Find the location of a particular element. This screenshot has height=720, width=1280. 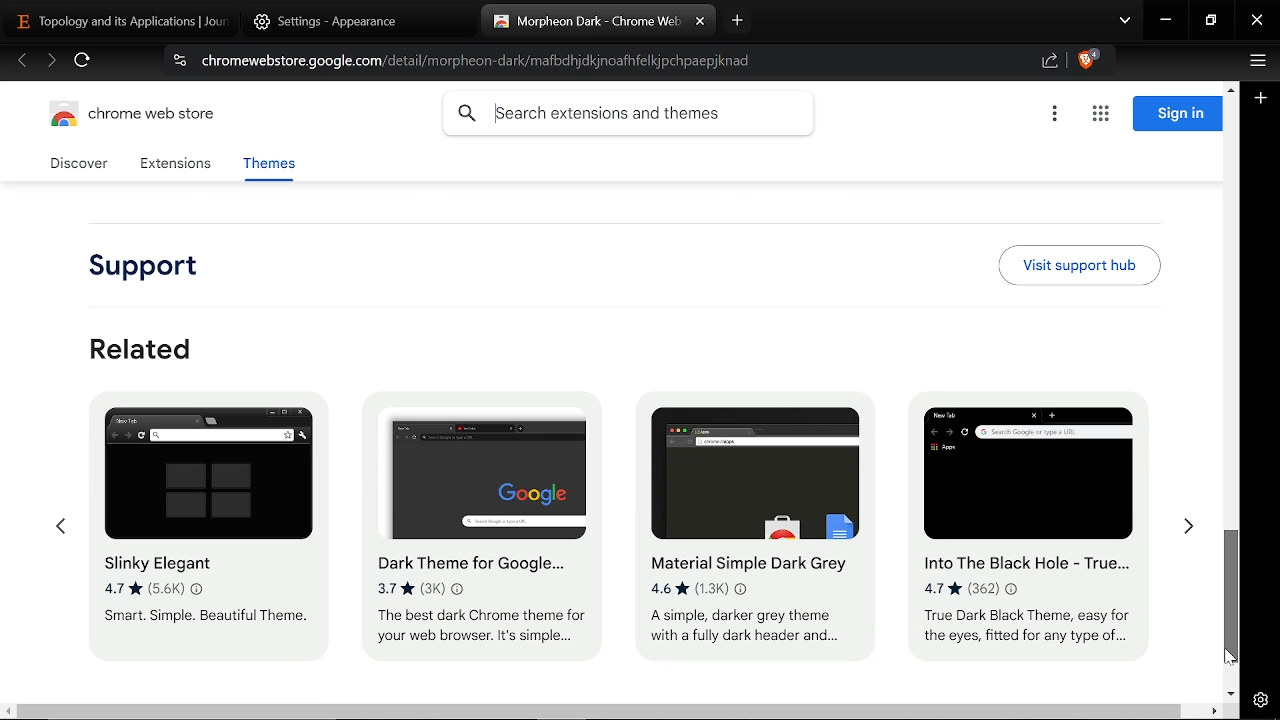

Apps is located at coordinates (1100, 115).